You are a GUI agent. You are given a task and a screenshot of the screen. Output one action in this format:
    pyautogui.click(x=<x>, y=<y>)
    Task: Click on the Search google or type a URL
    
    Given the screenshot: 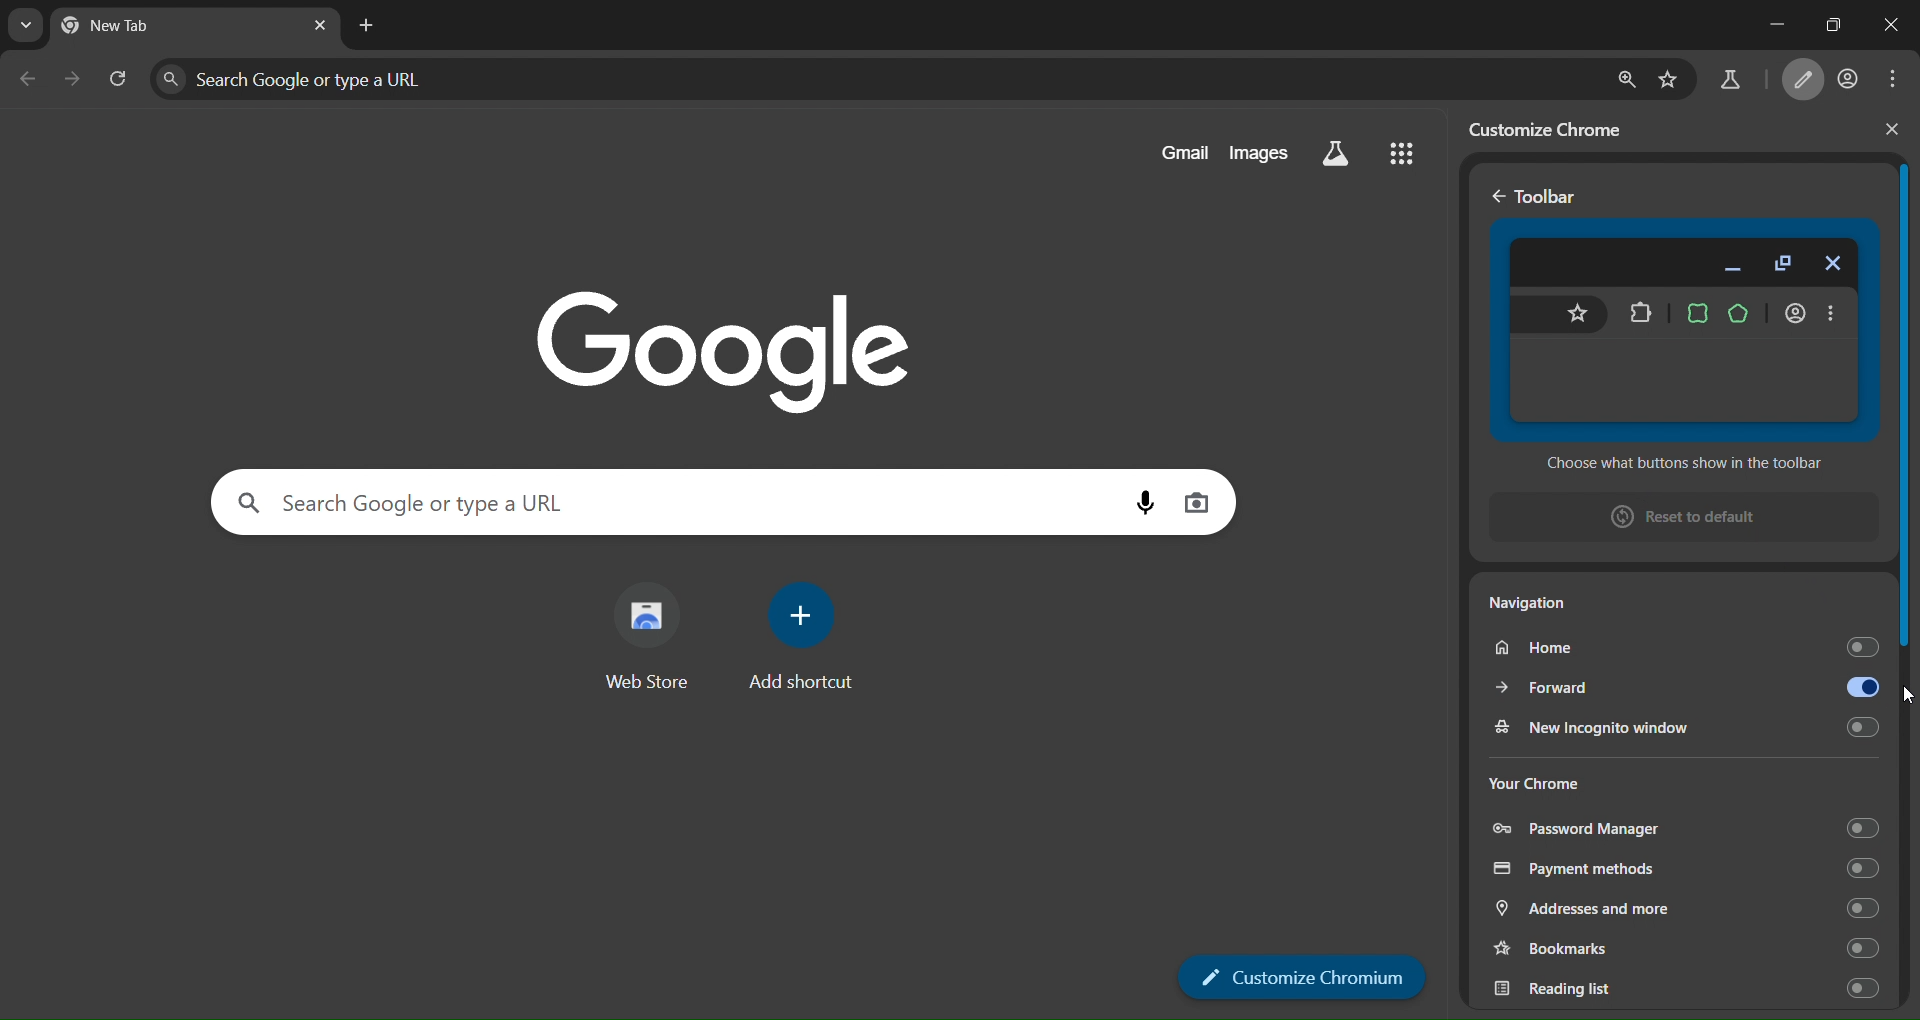 What is the action you would take?
    pyautogui.click(x=875, y=76)
    